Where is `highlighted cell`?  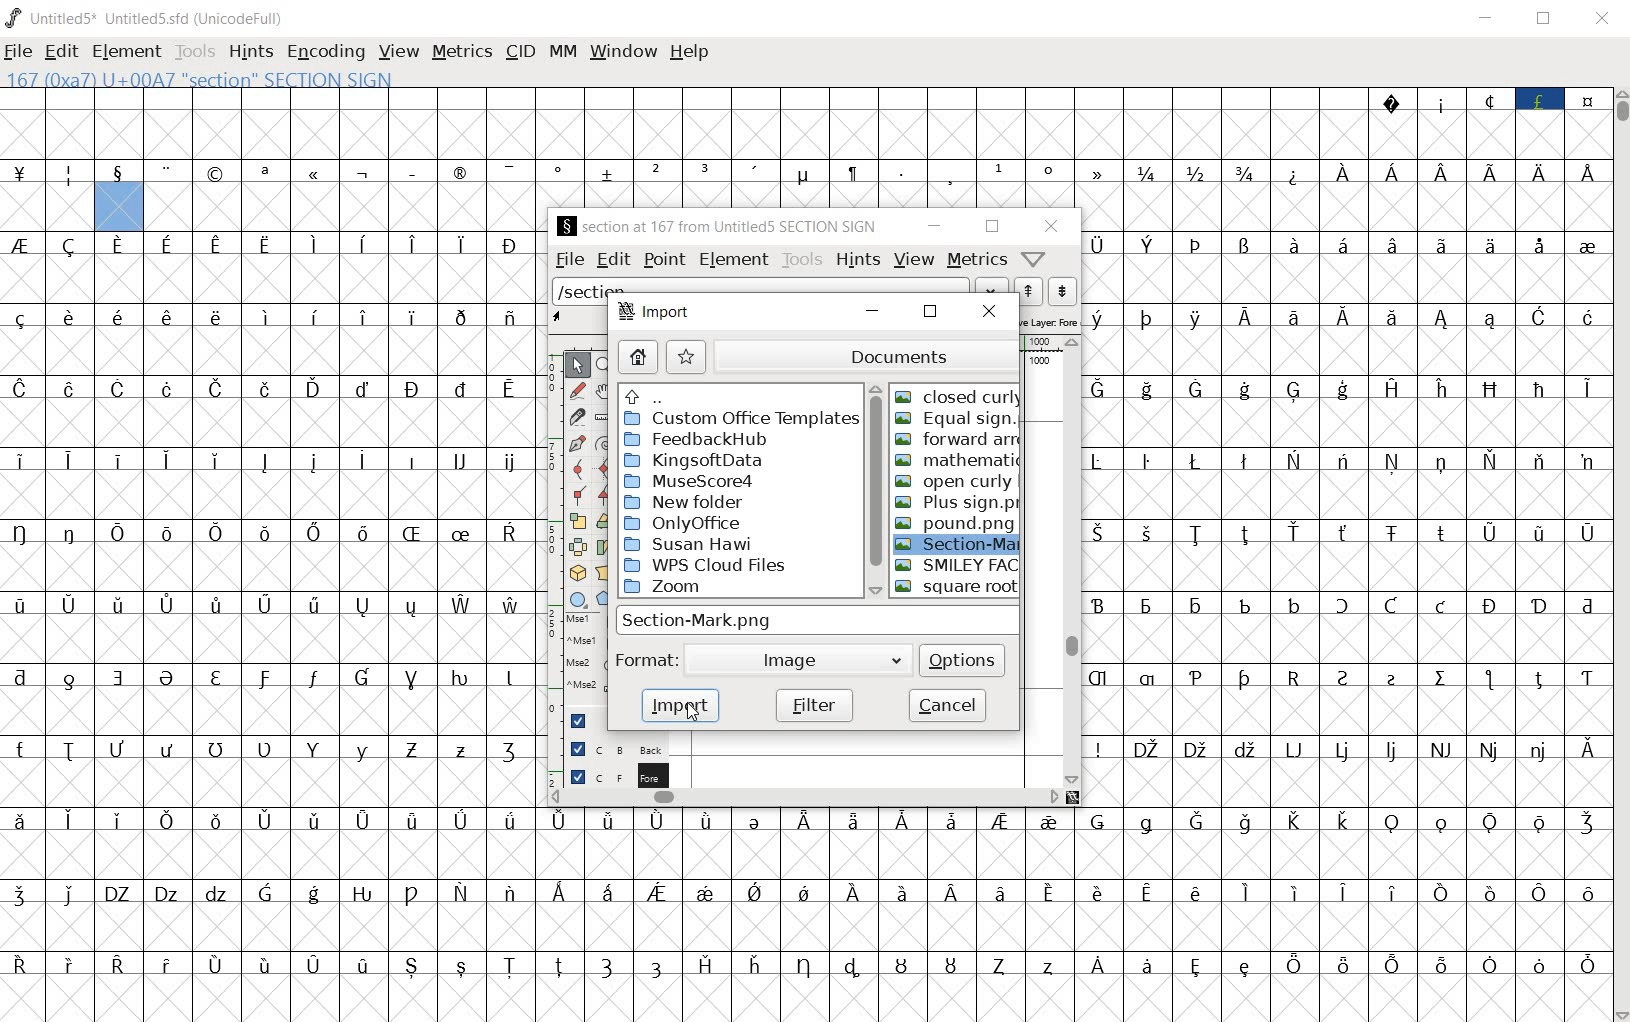 highlighted cell is located at coordinates (118, 208).